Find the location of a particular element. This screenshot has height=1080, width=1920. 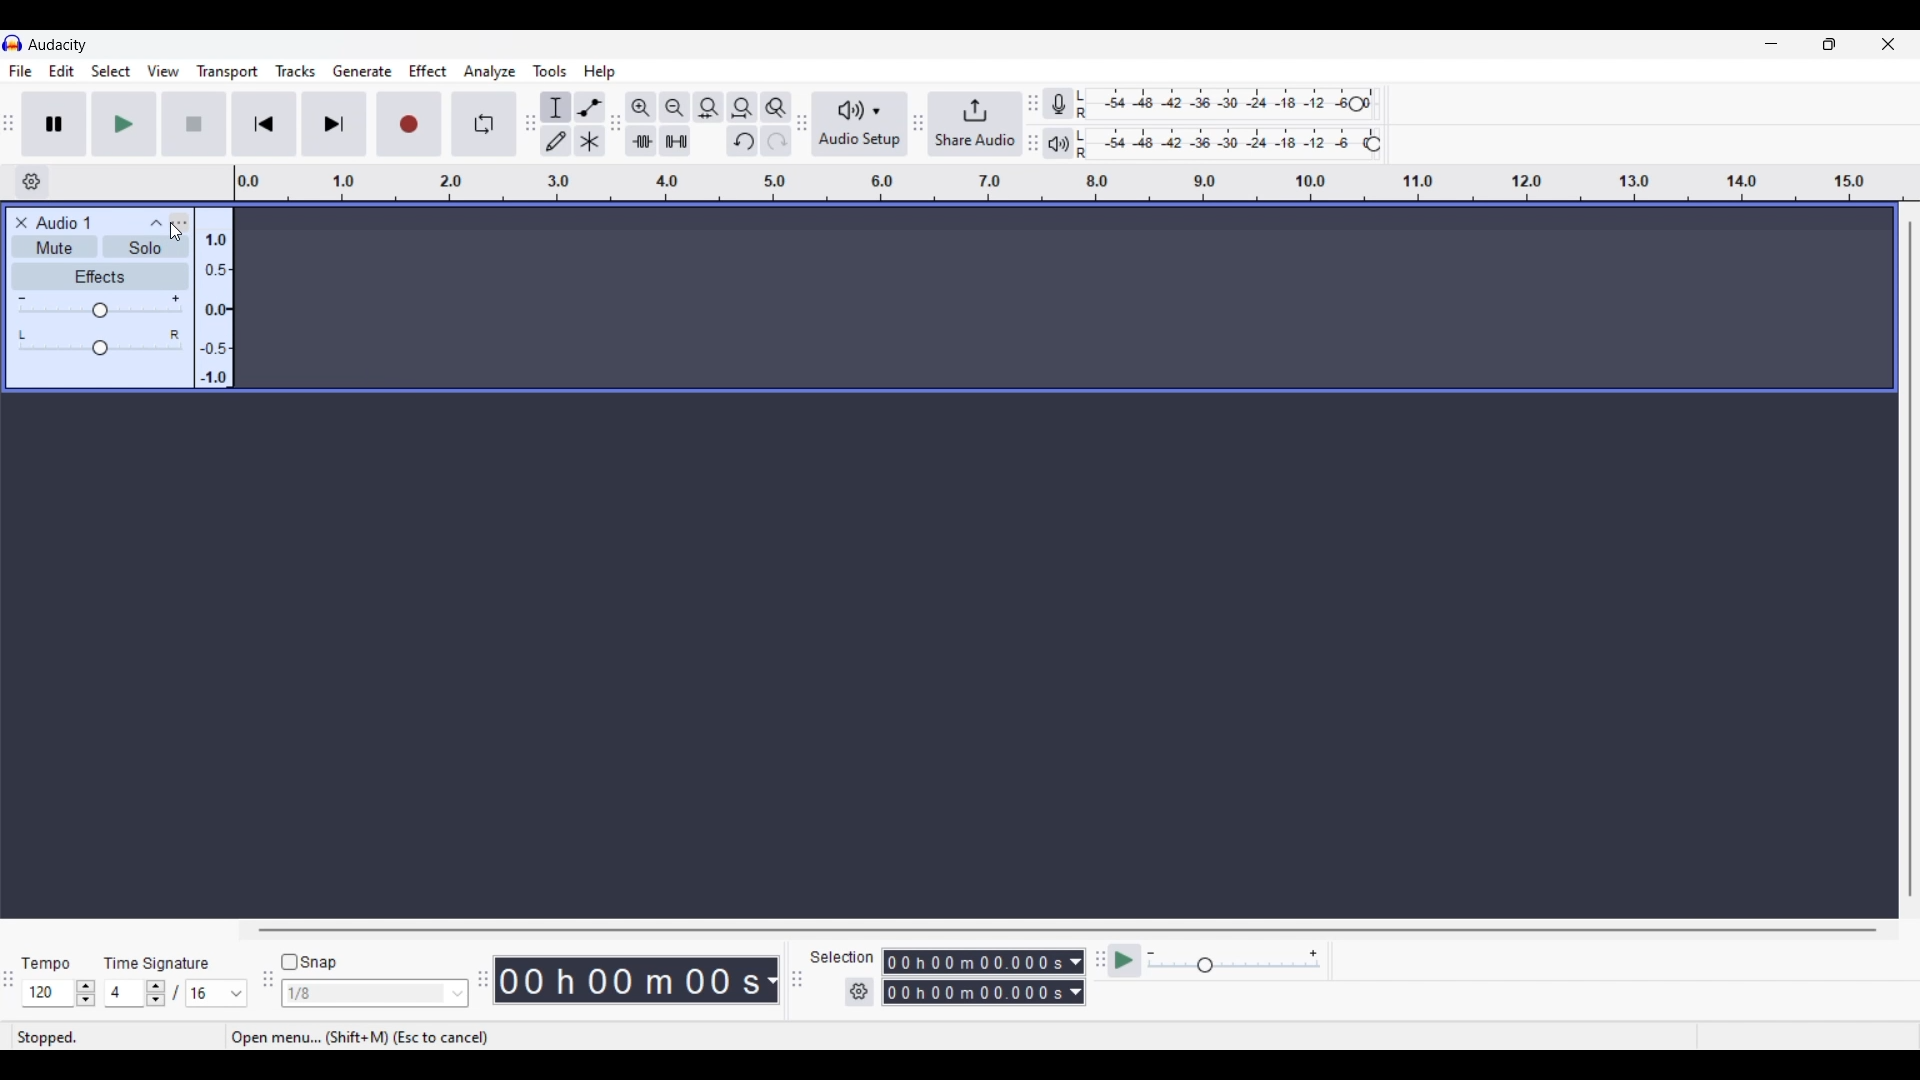

View menu is located at coordinates (163, 71).